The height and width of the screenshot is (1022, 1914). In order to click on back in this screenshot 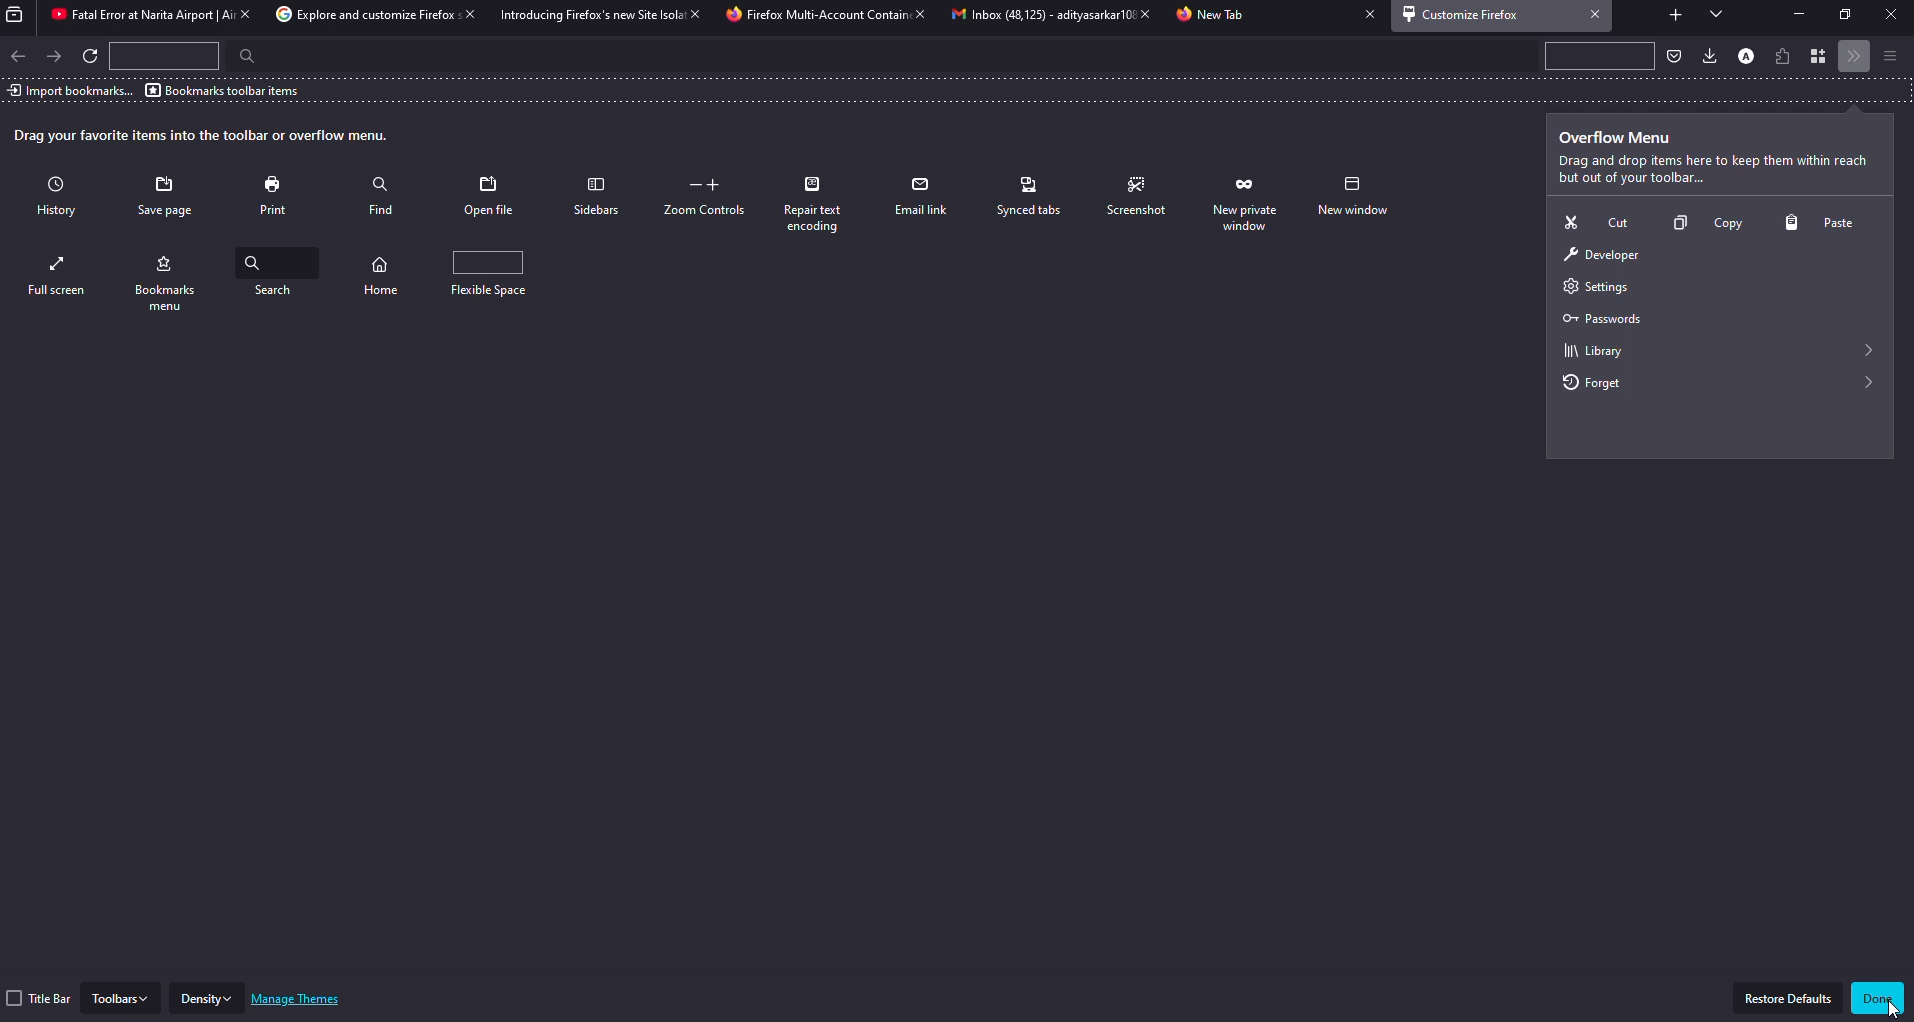, I will do `click(19, 56)`.